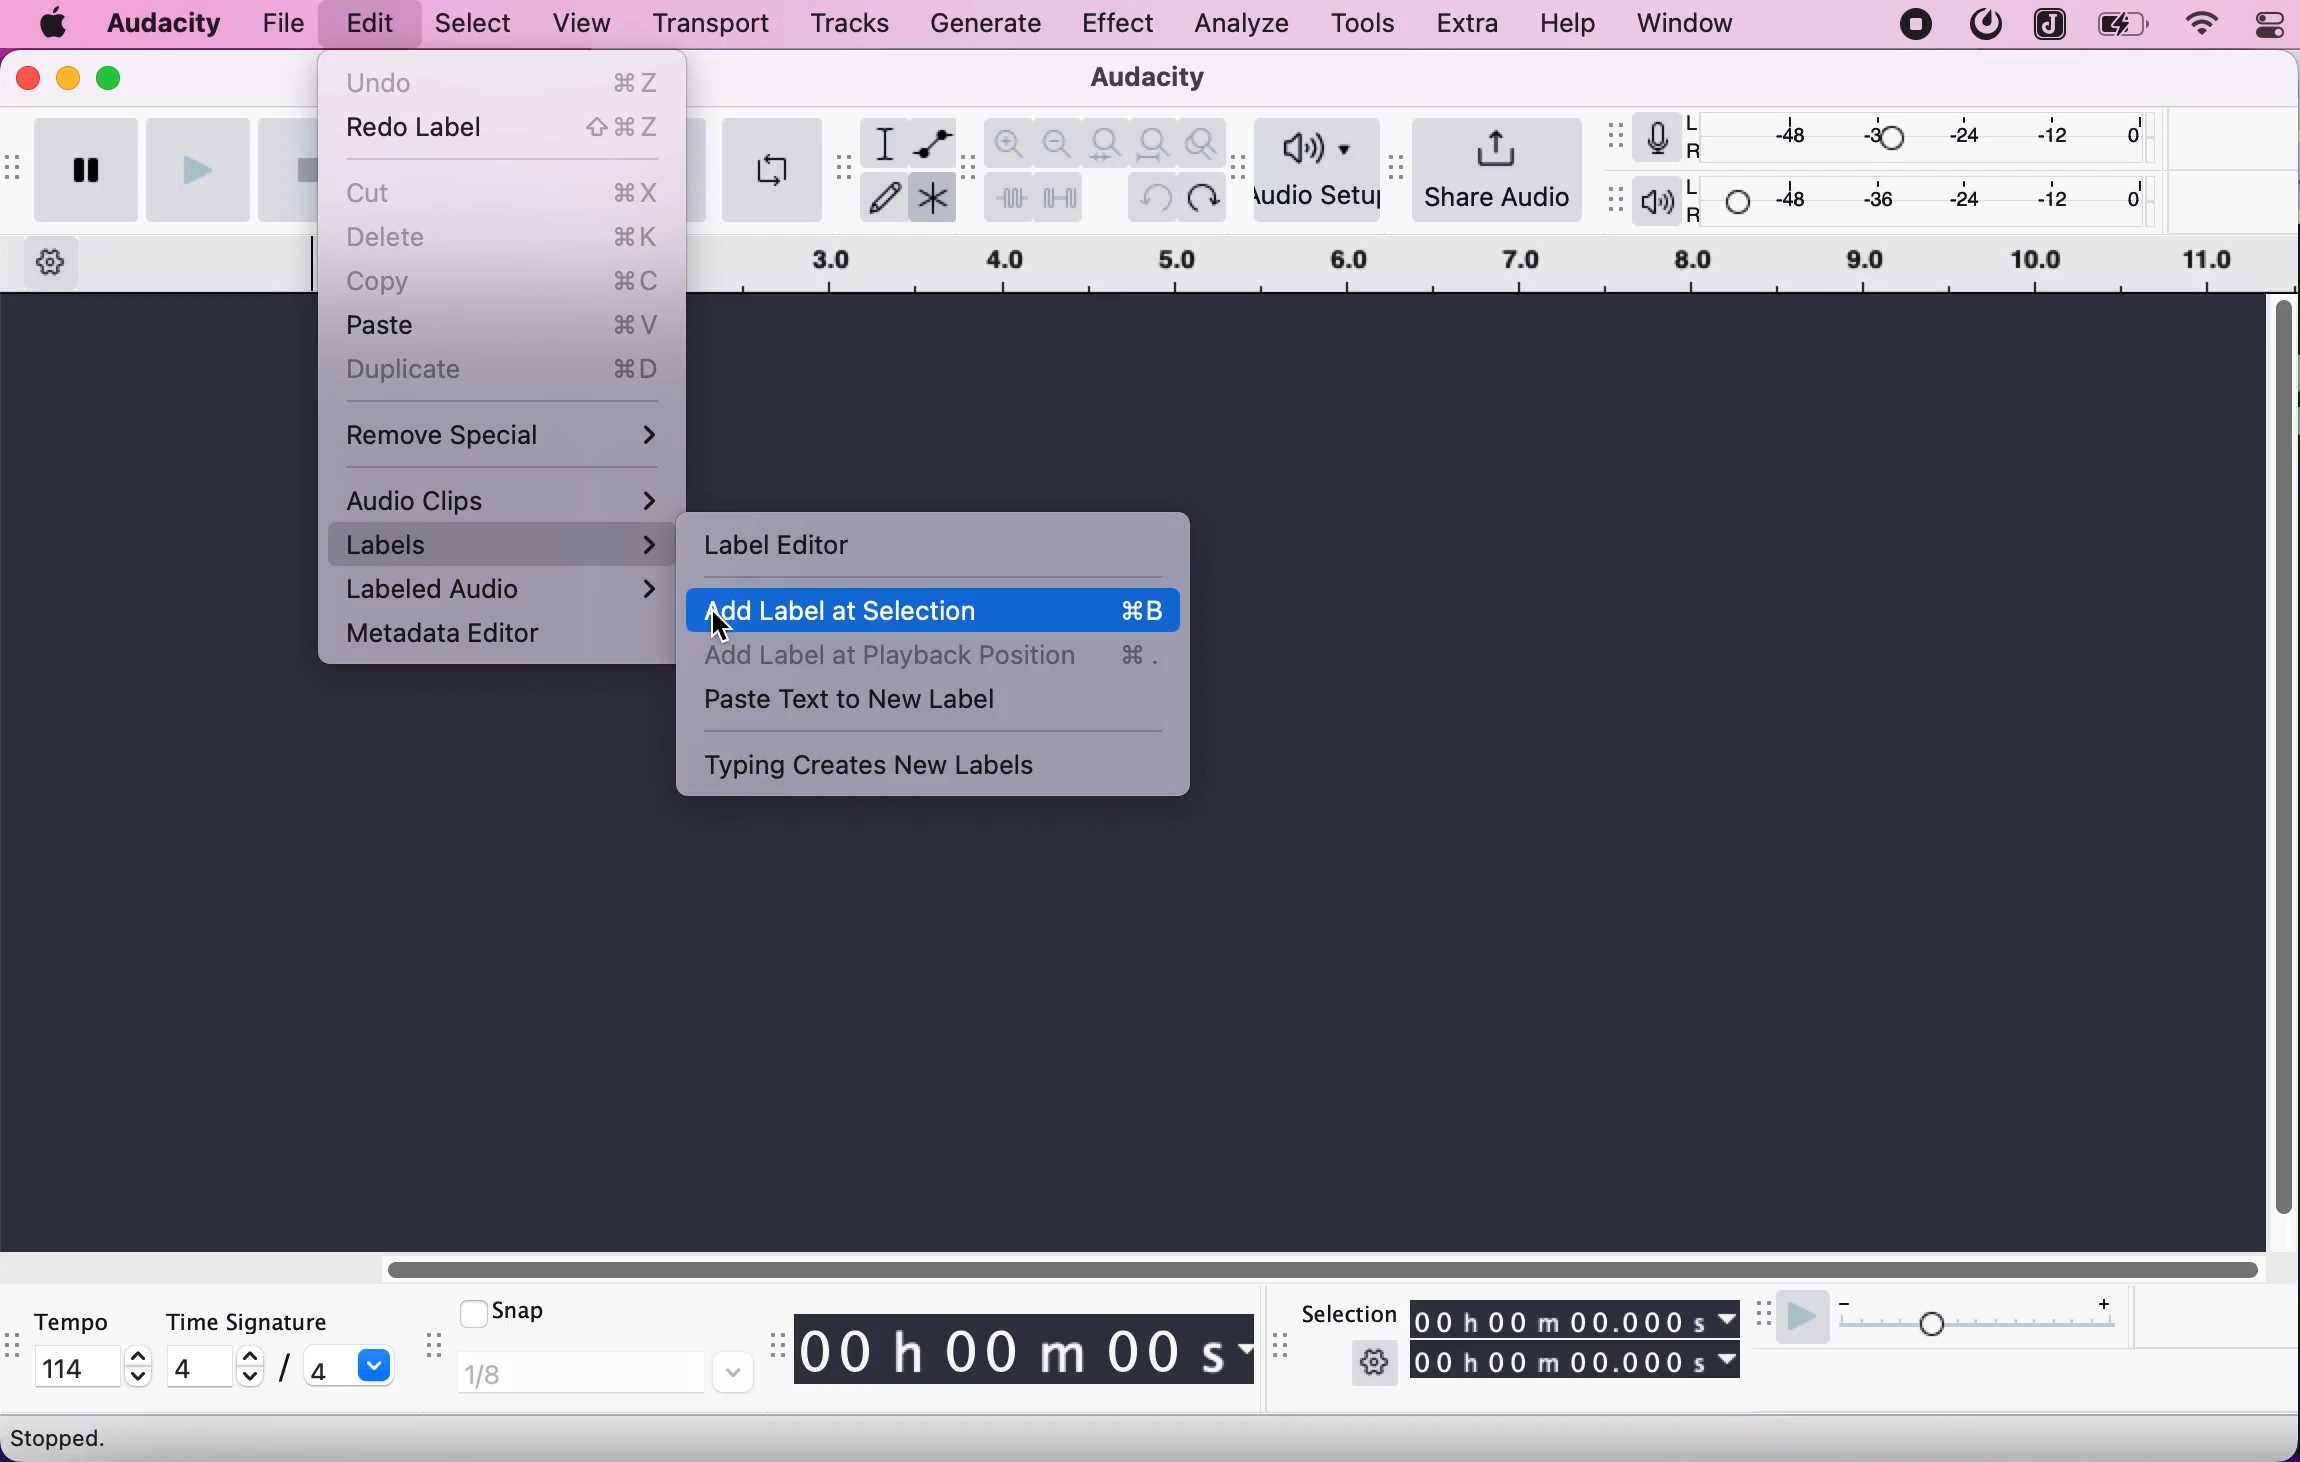 Image resolution: width=2300 pixels, height=1462 pixels. I want to click on selection, so click(1346, 1313).